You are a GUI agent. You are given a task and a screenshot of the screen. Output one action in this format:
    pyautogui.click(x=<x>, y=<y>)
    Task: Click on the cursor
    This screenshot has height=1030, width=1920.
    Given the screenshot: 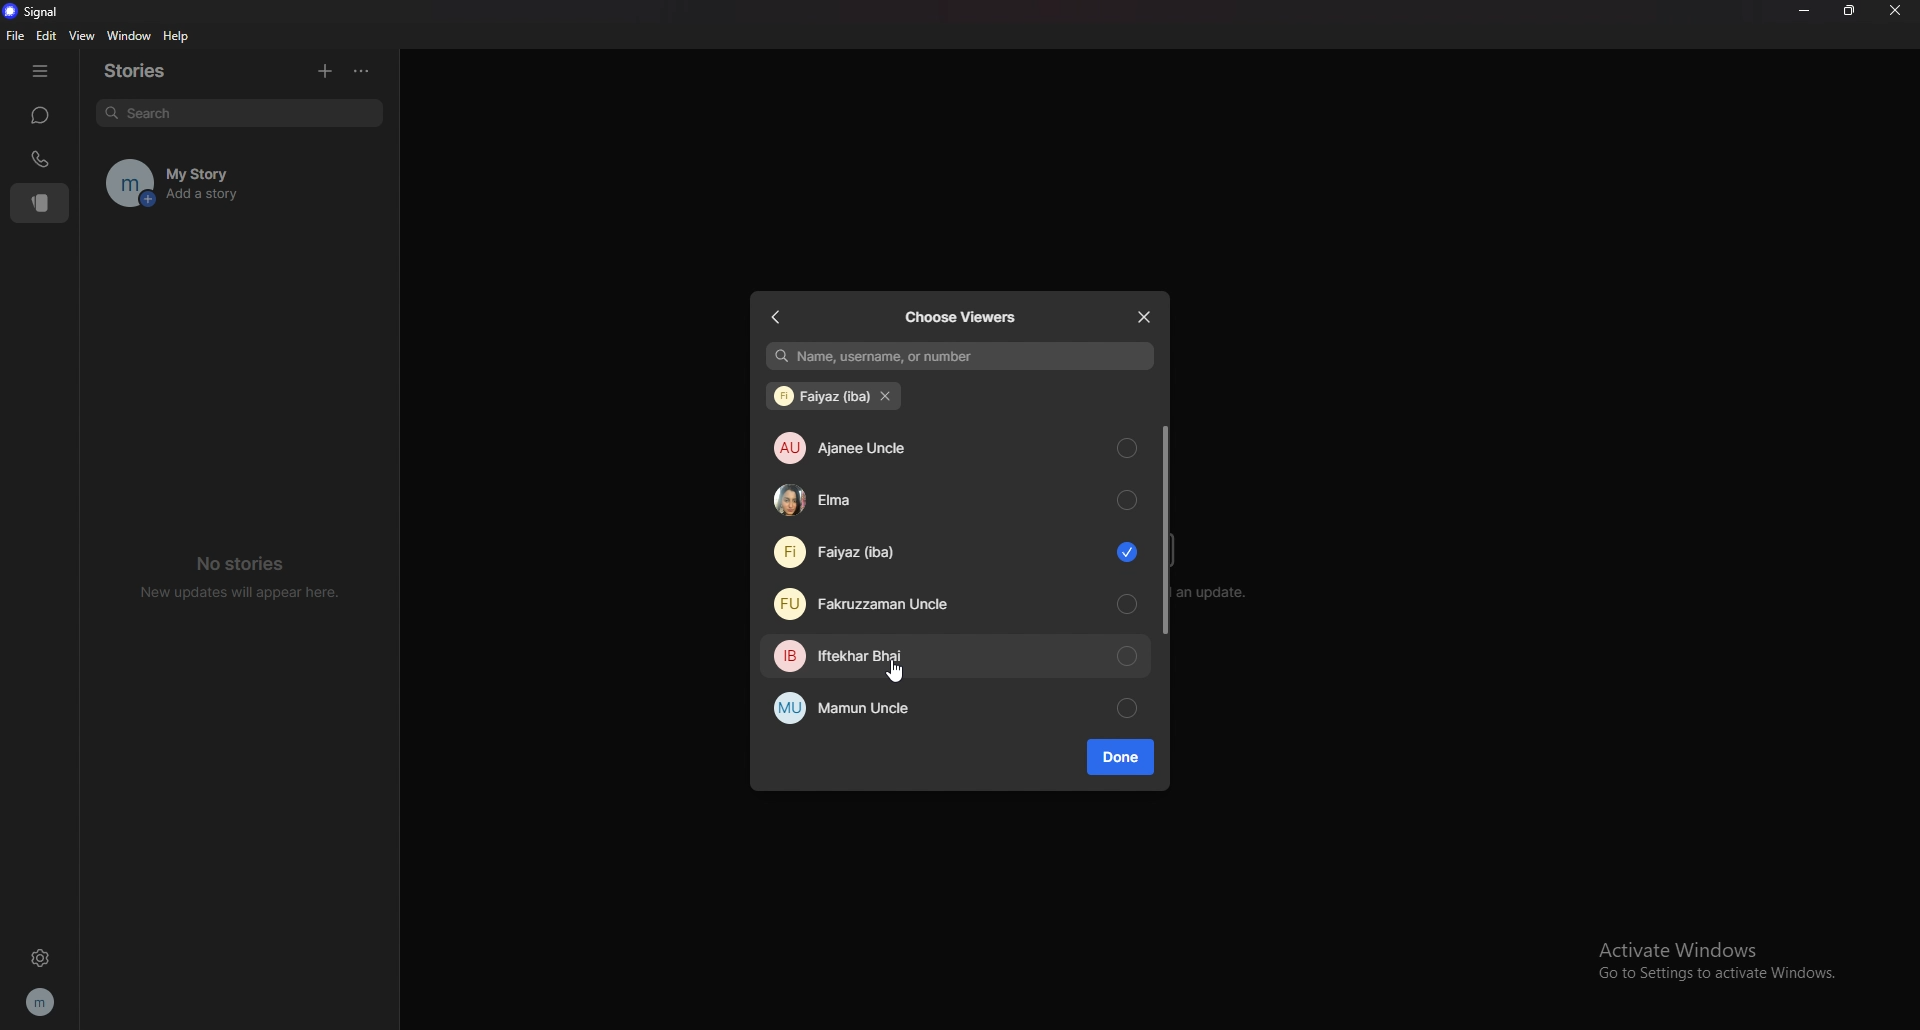 What is the action you would take?
    pyautogui.click(x=900, y=671)
    